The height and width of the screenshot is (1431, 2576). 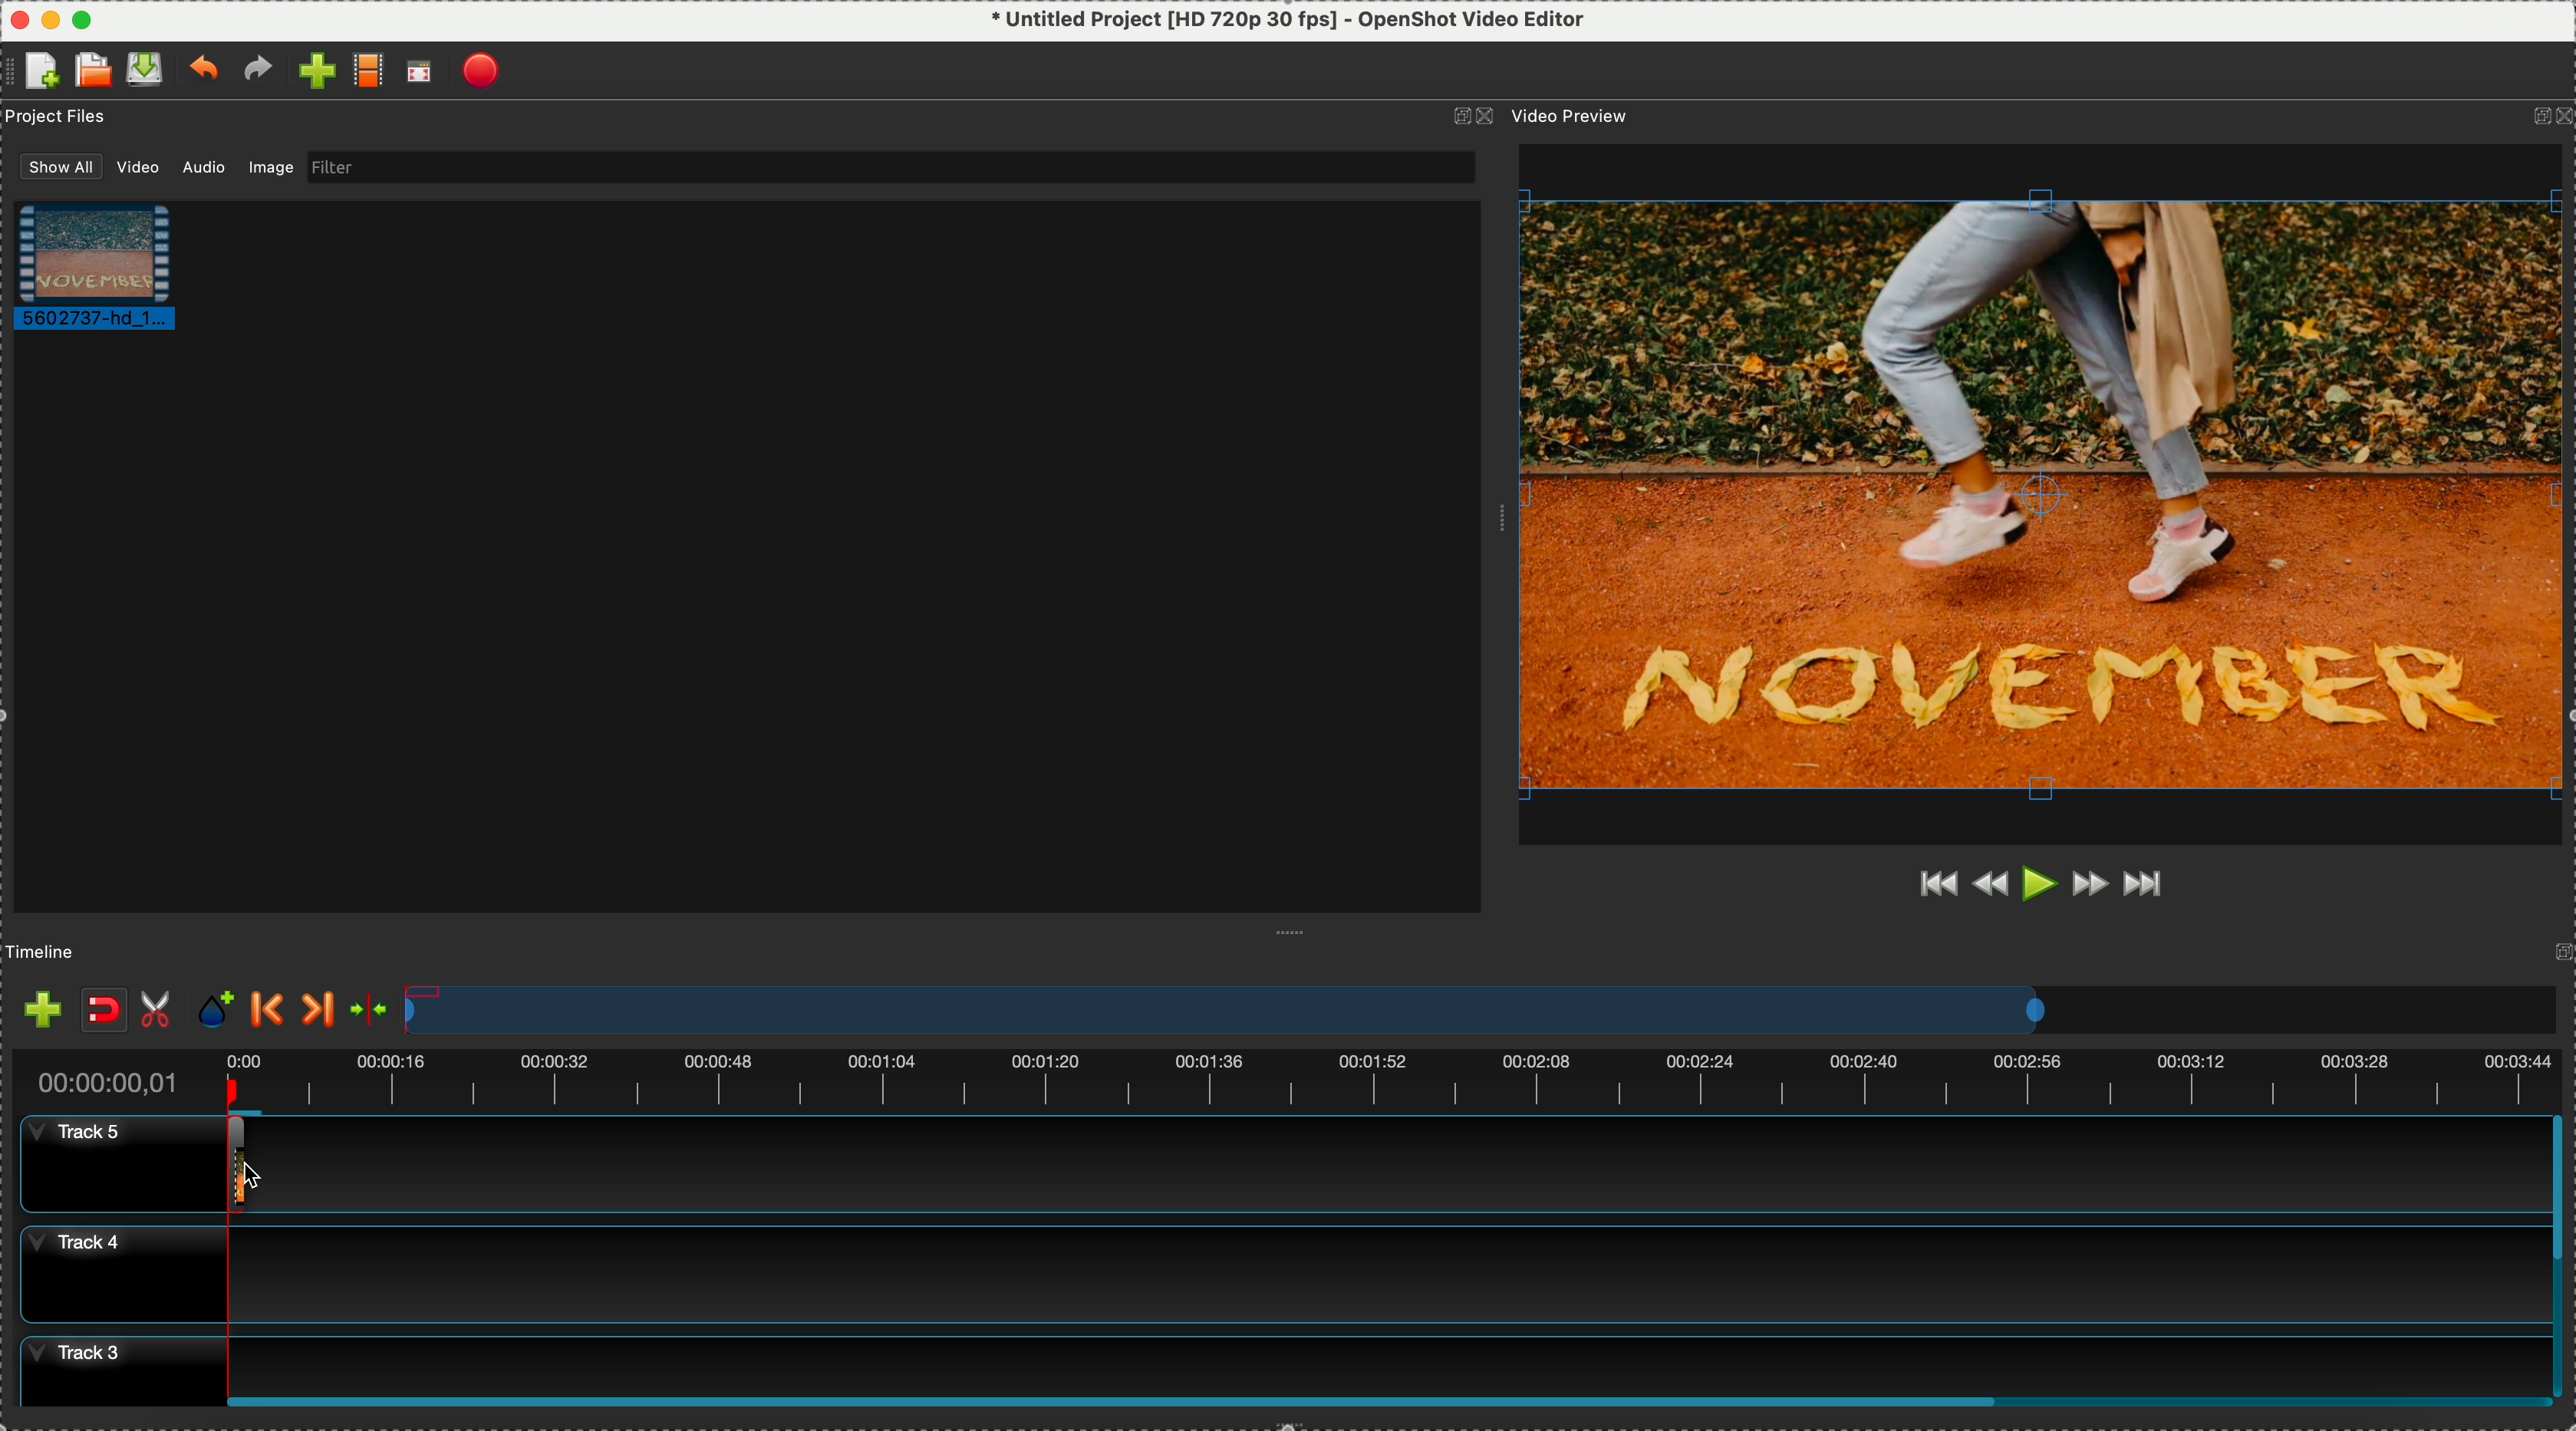 What do you see at coordinates (1292, 932) in the screenshot?
I see `Window Expanding` at bounding box center [1292, 932].